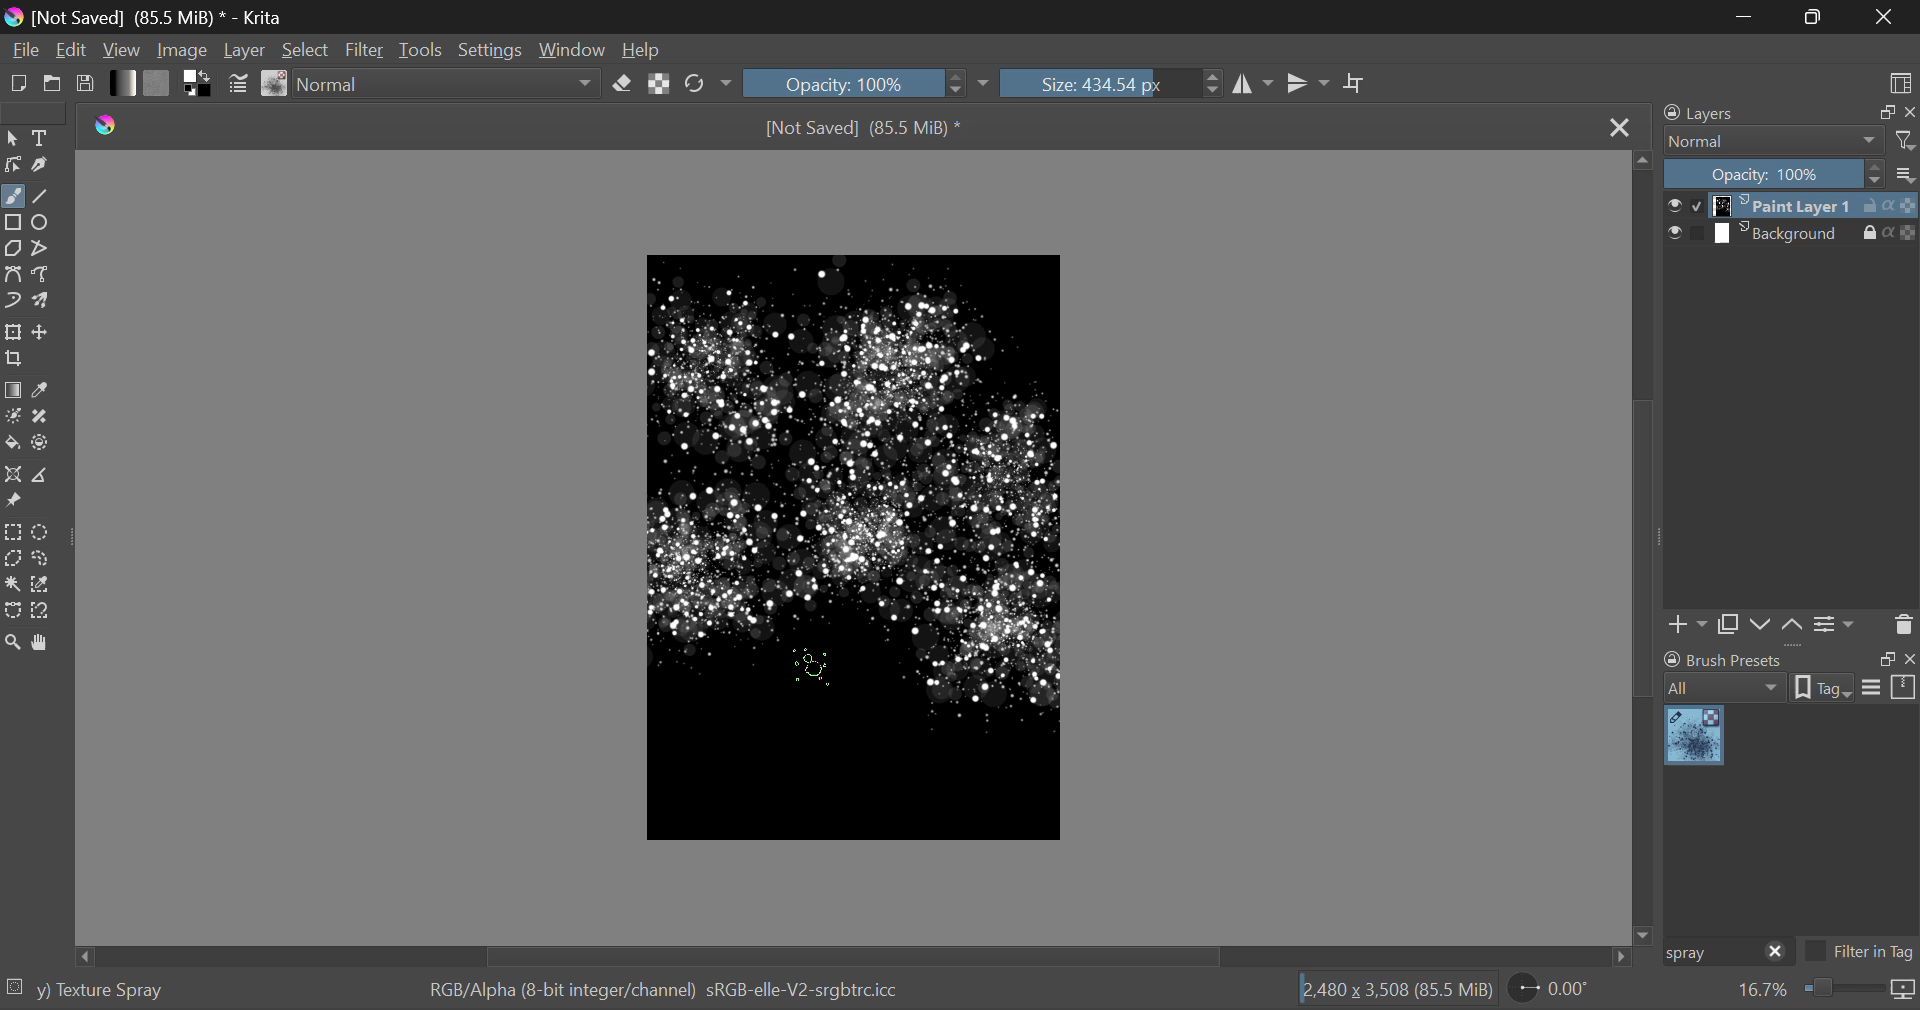 Image resolution: width=1920 pixels, height=1010 pixels. What do you see at coordinates (1357, 84) in the screenshot?
I see `Crop` at bounding box center [1357, 84].